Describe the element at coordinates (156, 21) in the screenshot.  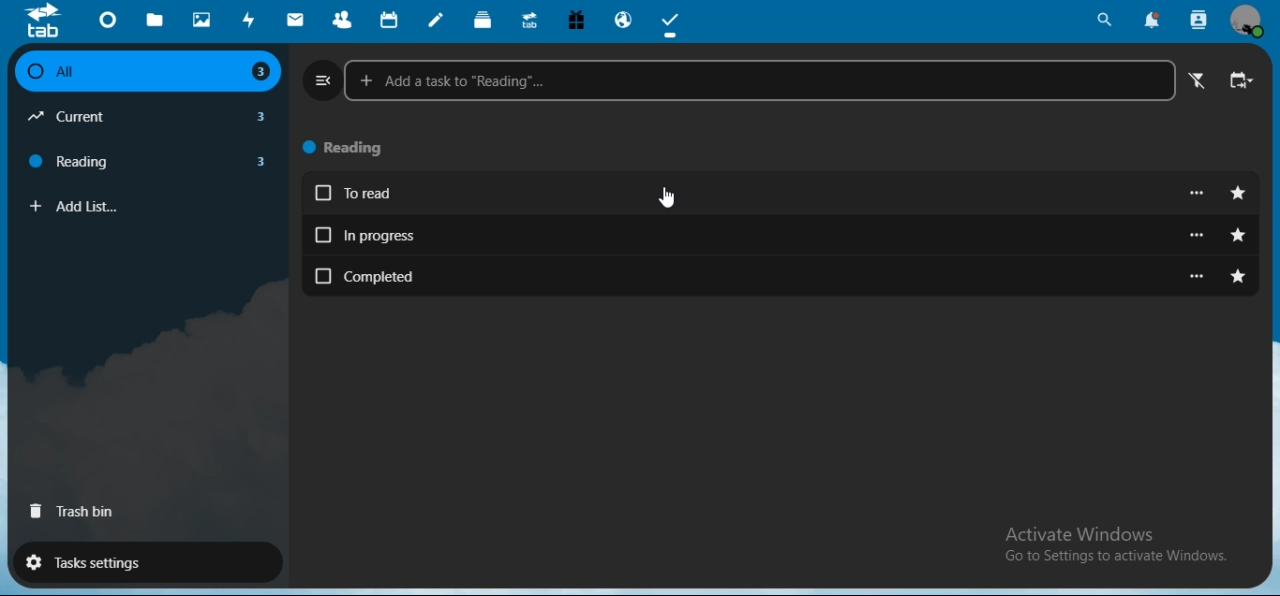
I see `files` at that location.